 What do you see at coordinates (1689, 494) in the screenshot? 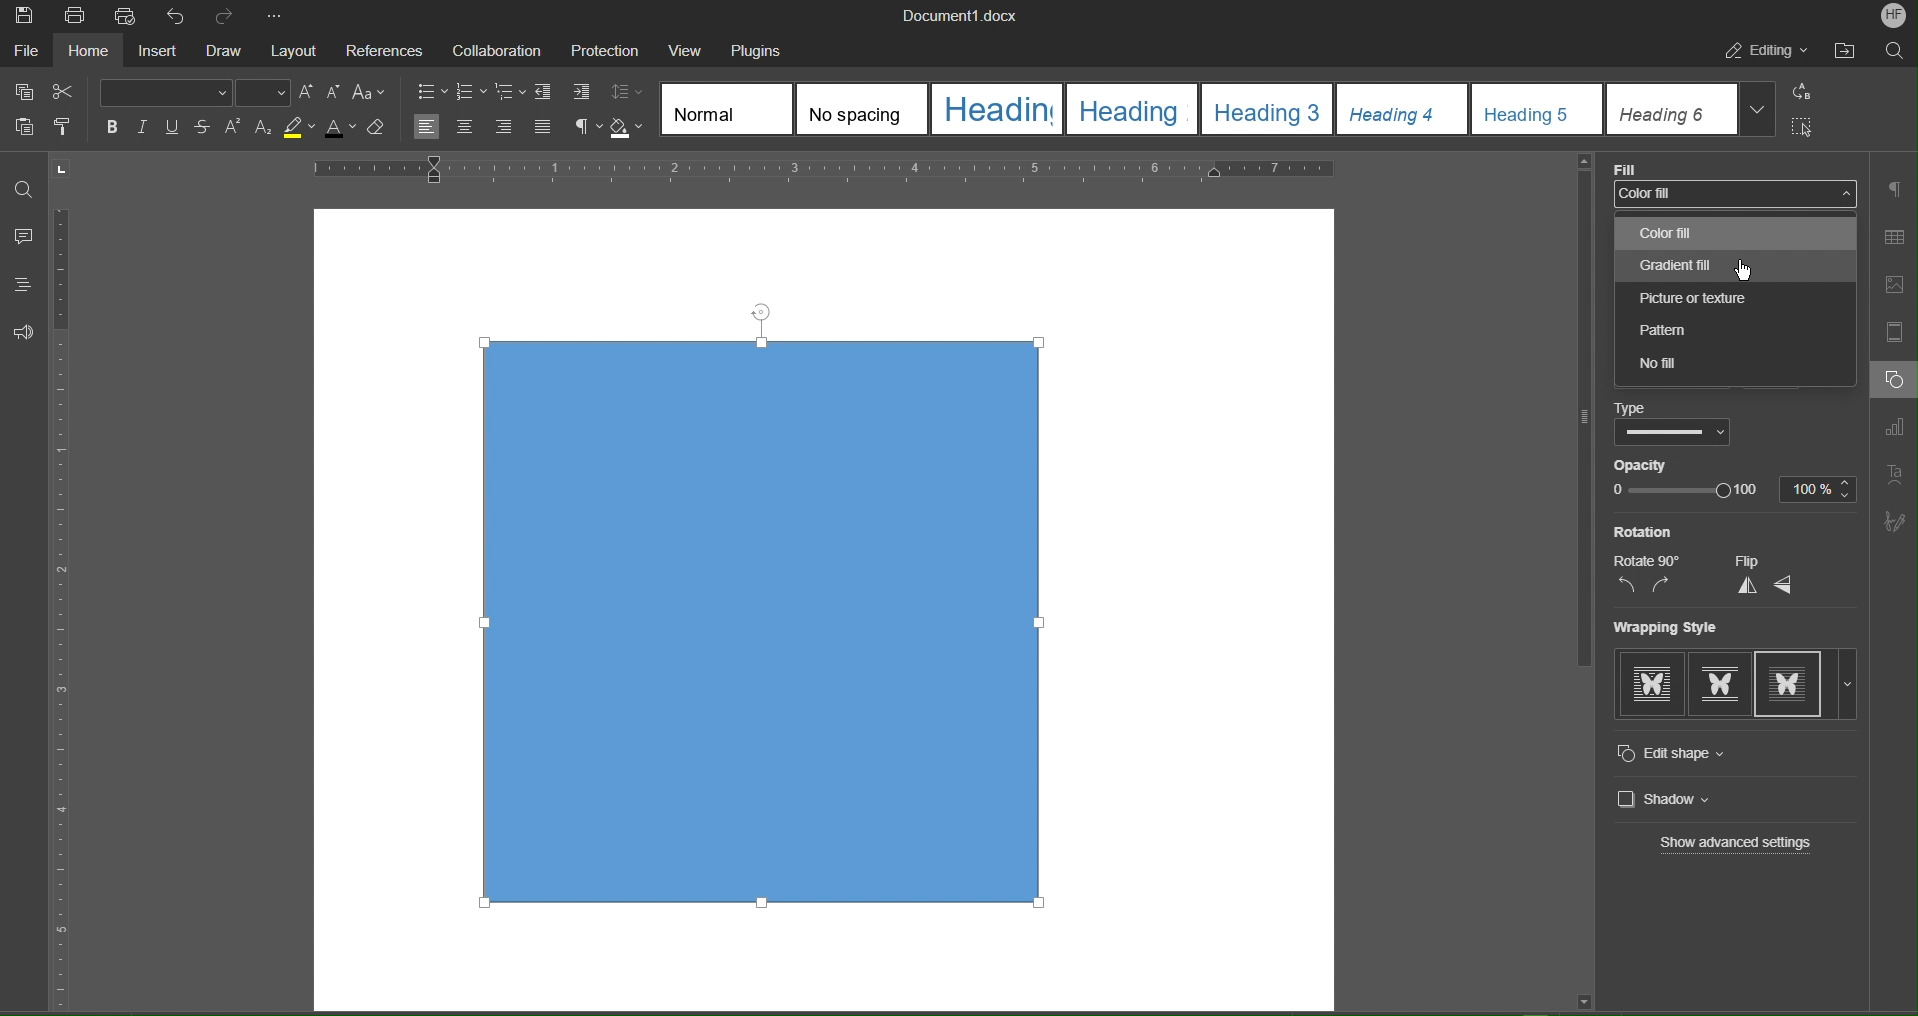
I see `0 100` at bounding box center [1689, 494].